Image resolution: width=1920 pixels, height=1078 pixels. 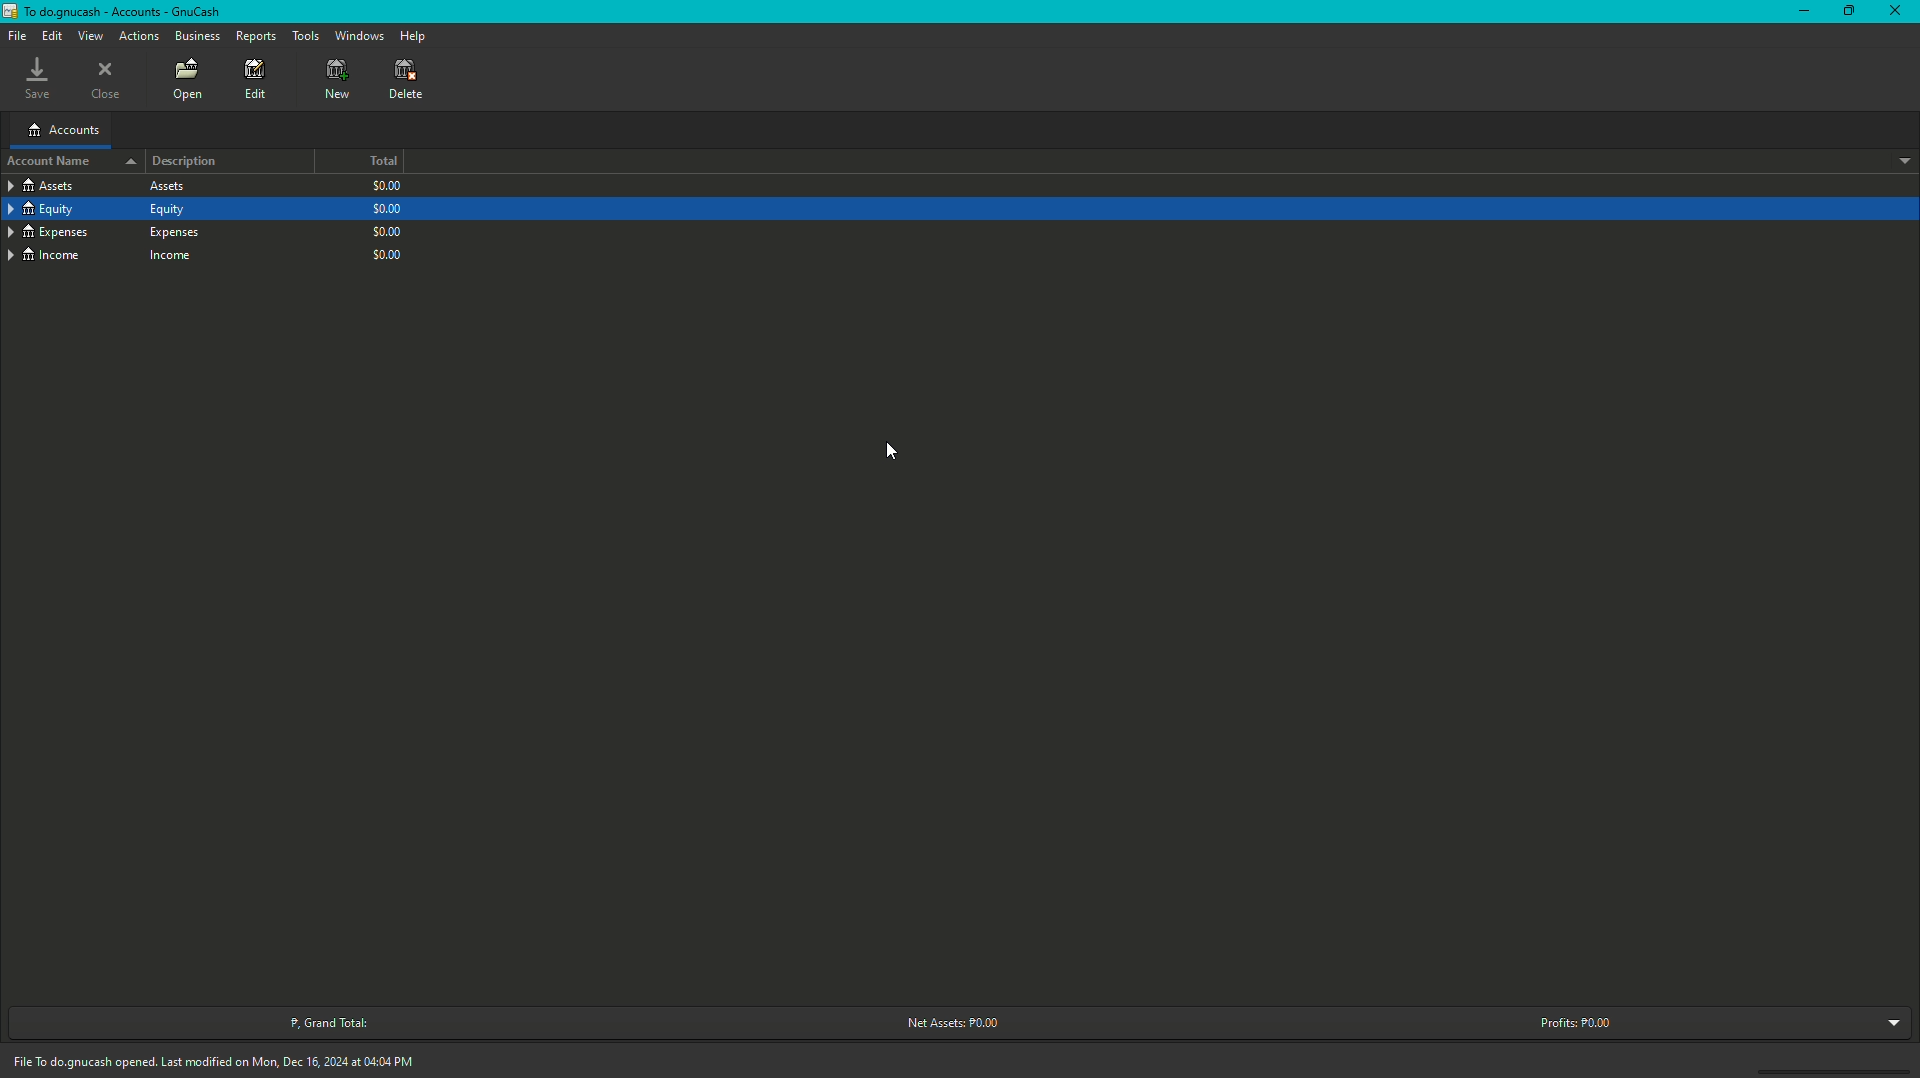 What do you see at coordinates (948, 1022) in the screenshot?
I see `Net Assets` at bounding box center [948, 1022].